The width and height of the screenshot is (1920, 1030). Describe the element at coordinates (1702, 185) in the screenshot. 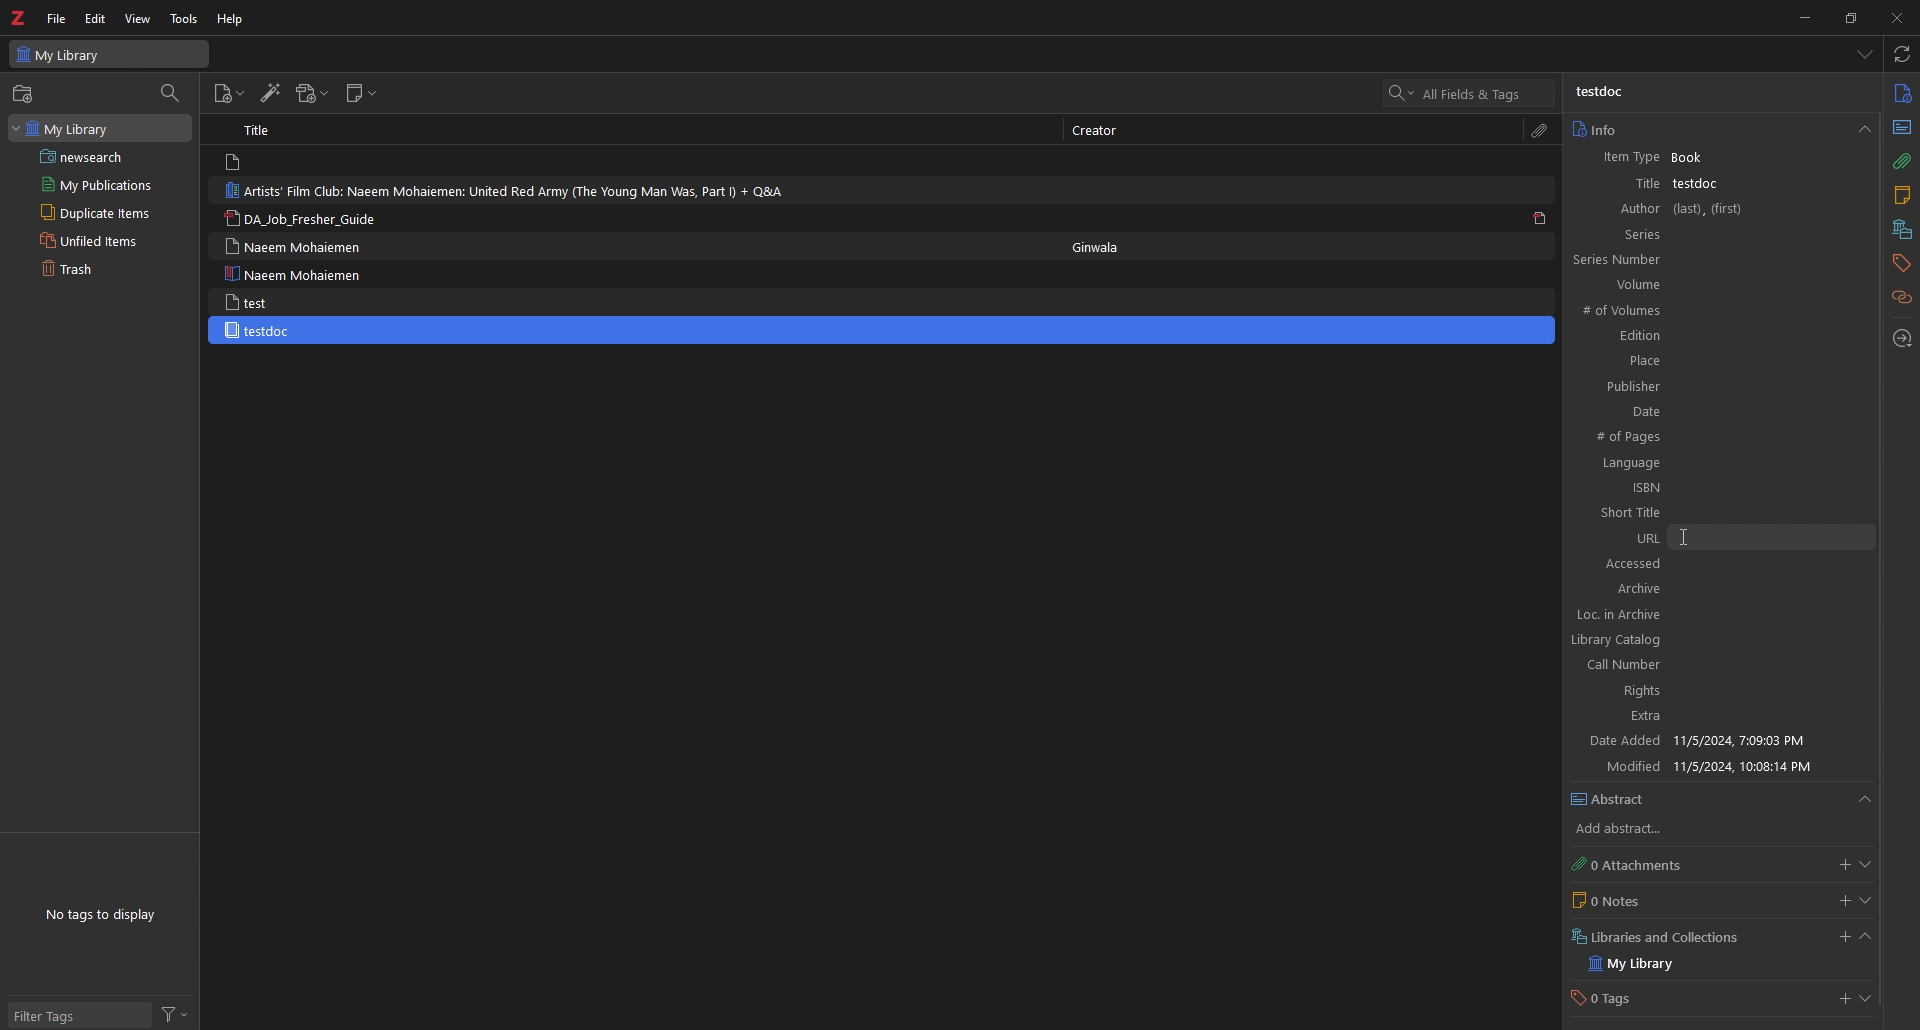

I see `testdoc` at that location.